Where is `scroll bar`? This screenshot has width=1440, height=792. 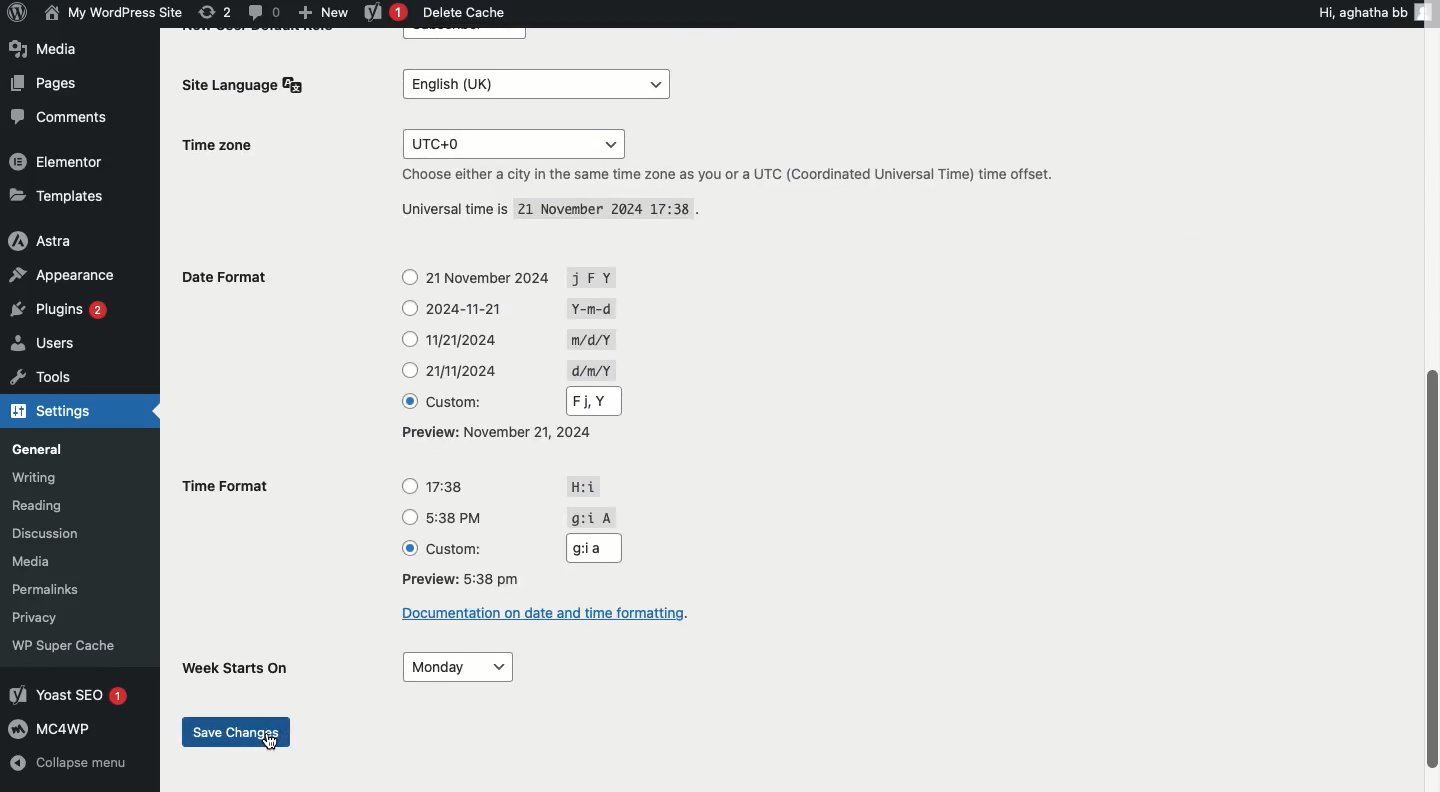
scroll bar is located at coordinates (1428, 567).